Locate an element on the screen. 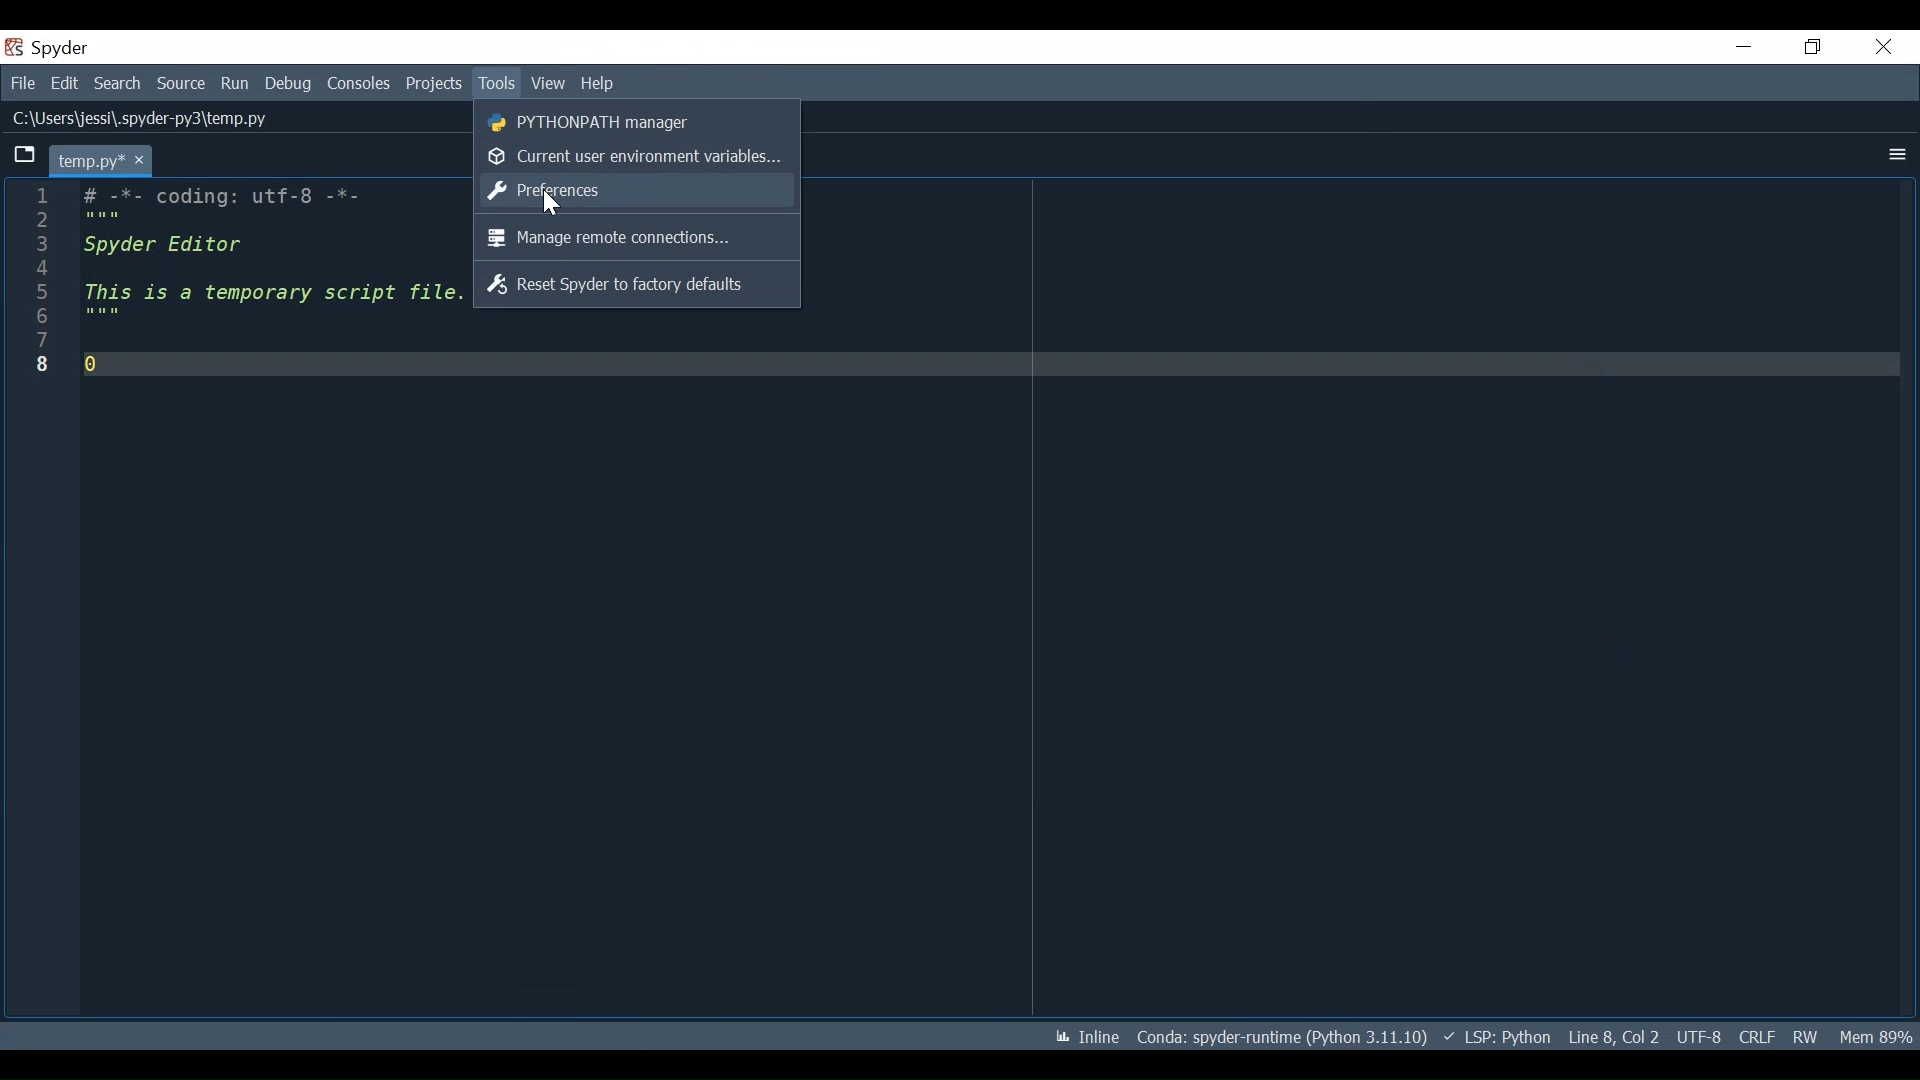  Current tab is located at coordinates (99, 160).